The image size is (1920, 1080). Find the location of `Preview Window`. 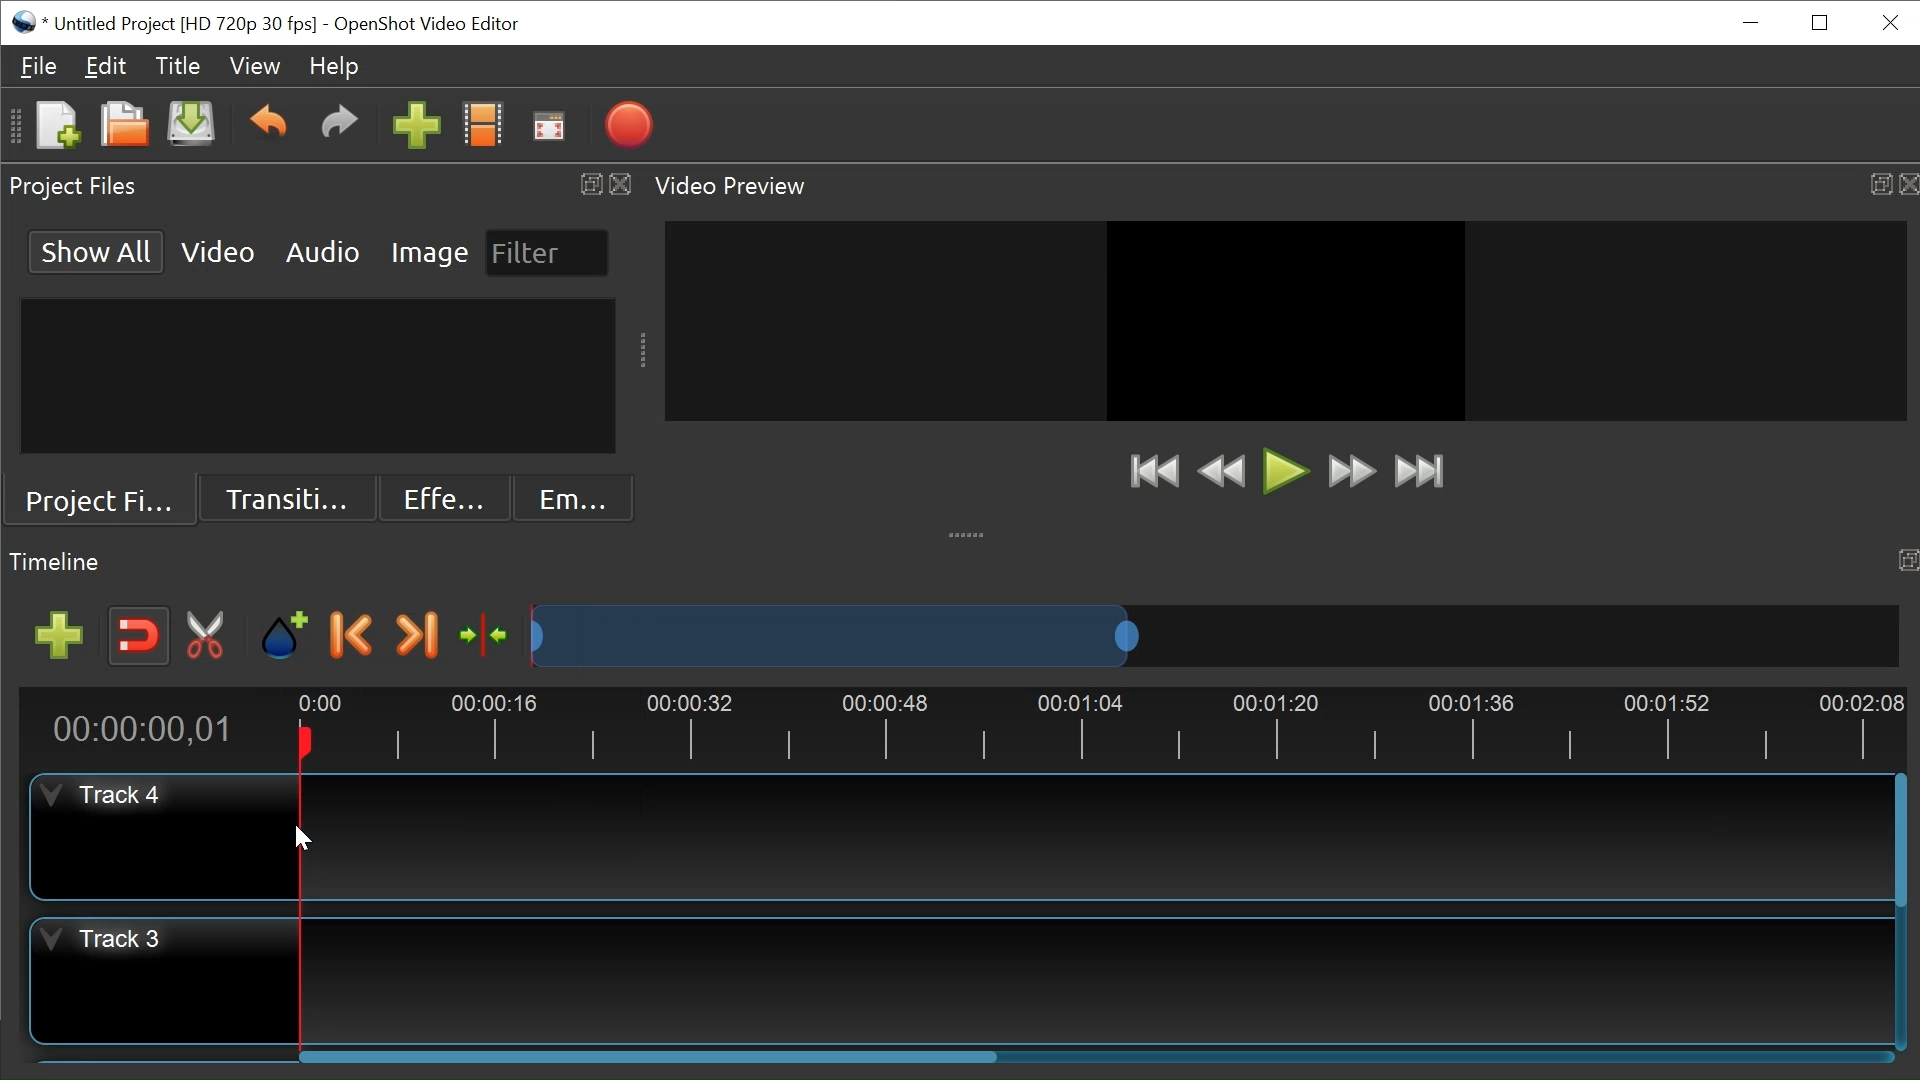

Preview Window is located at coordinates (1287, 320).